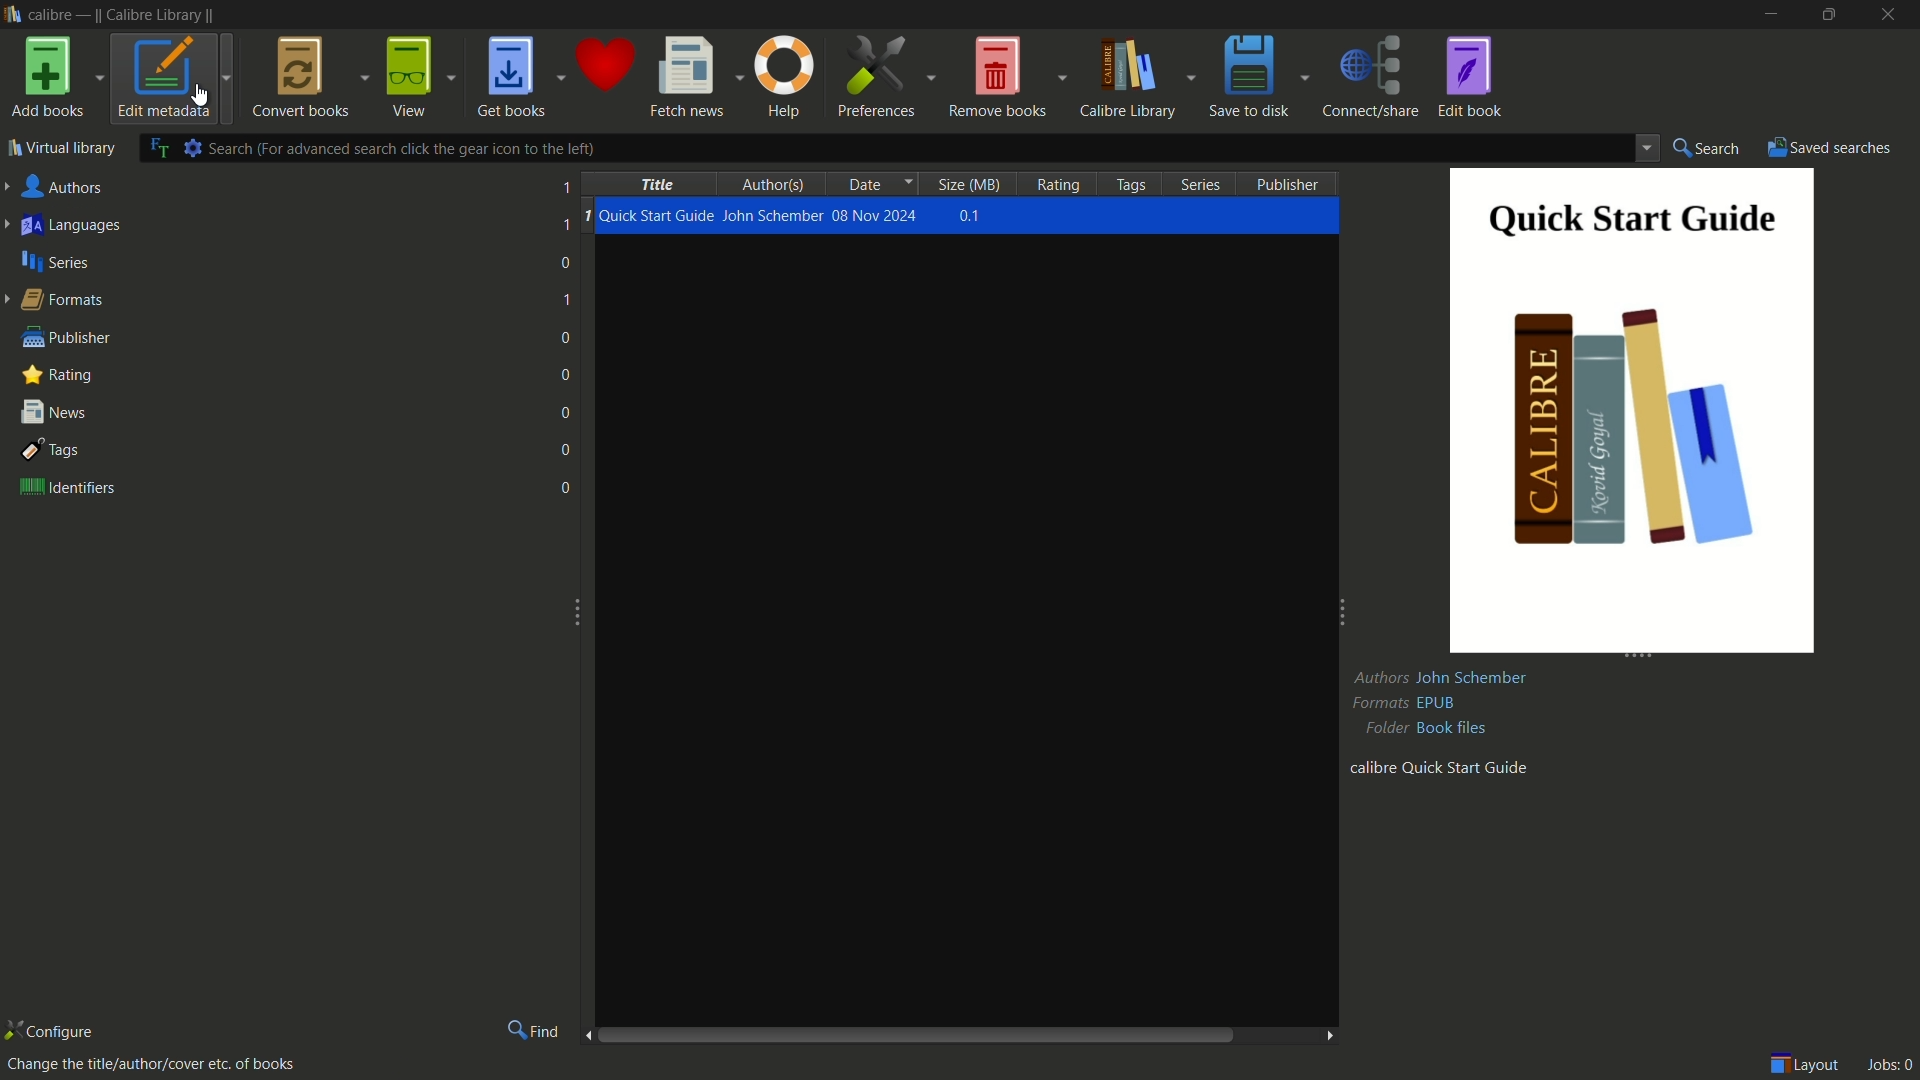 Image resolution: width=1920 pixels, height=1080 pixels. Describe the element at coordinates (57, 376) in the screenshot. I see `rating` at that location.